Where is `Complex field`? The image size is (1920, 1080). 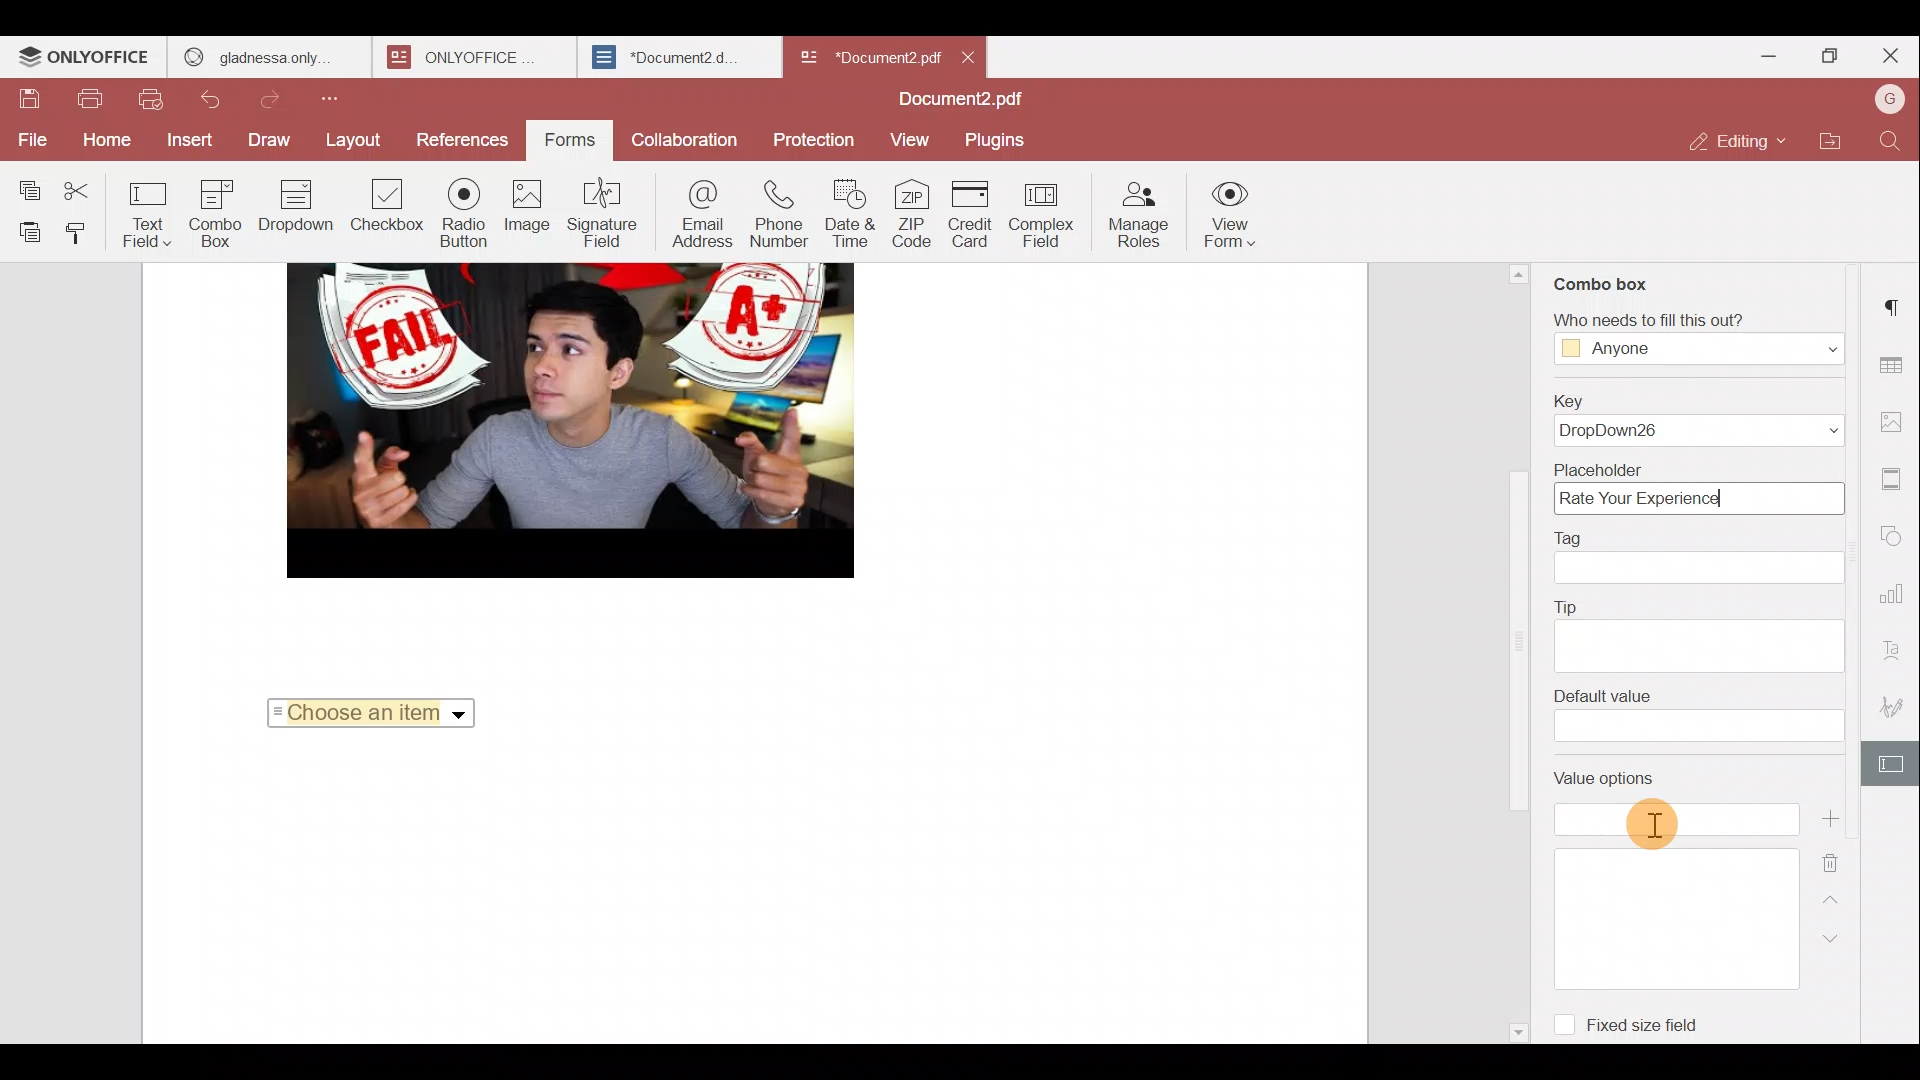
Complex field is located at coordinates (1044, 218).